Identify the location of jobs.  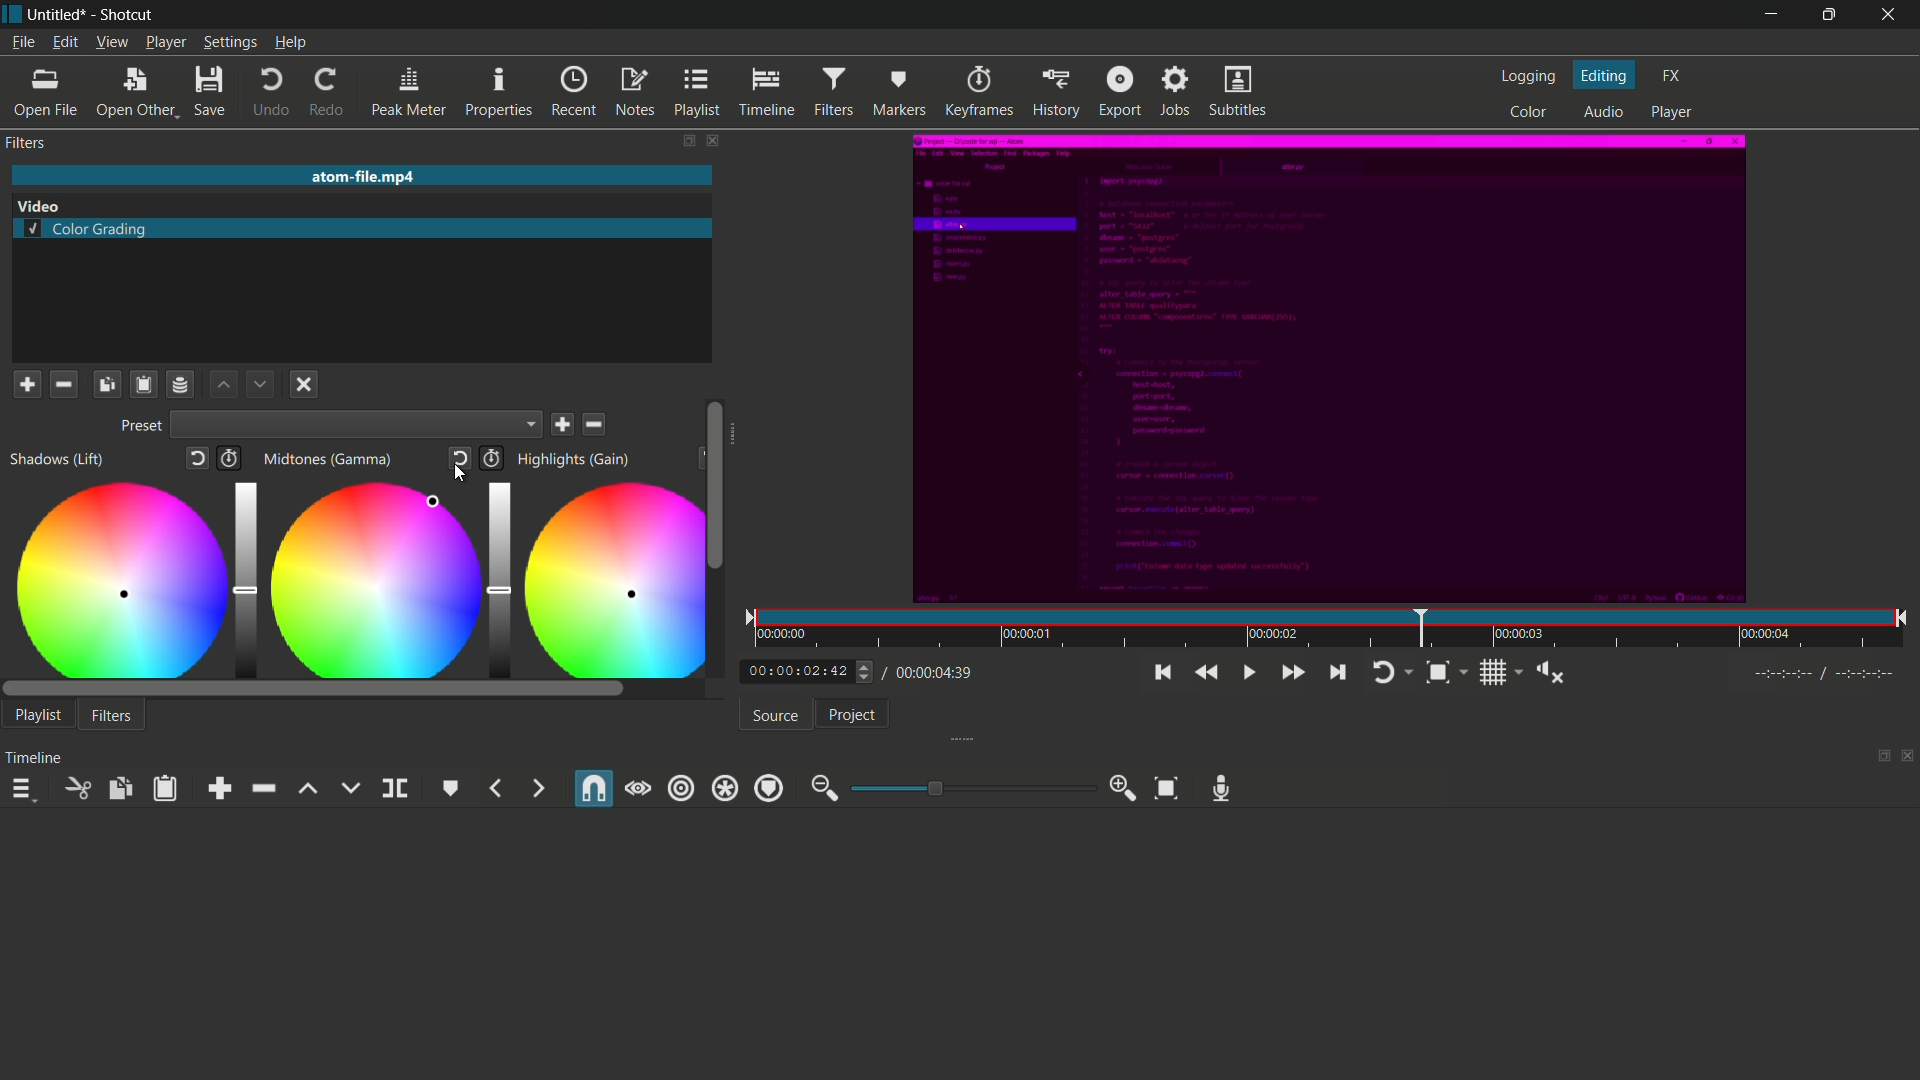
(1176, 90).